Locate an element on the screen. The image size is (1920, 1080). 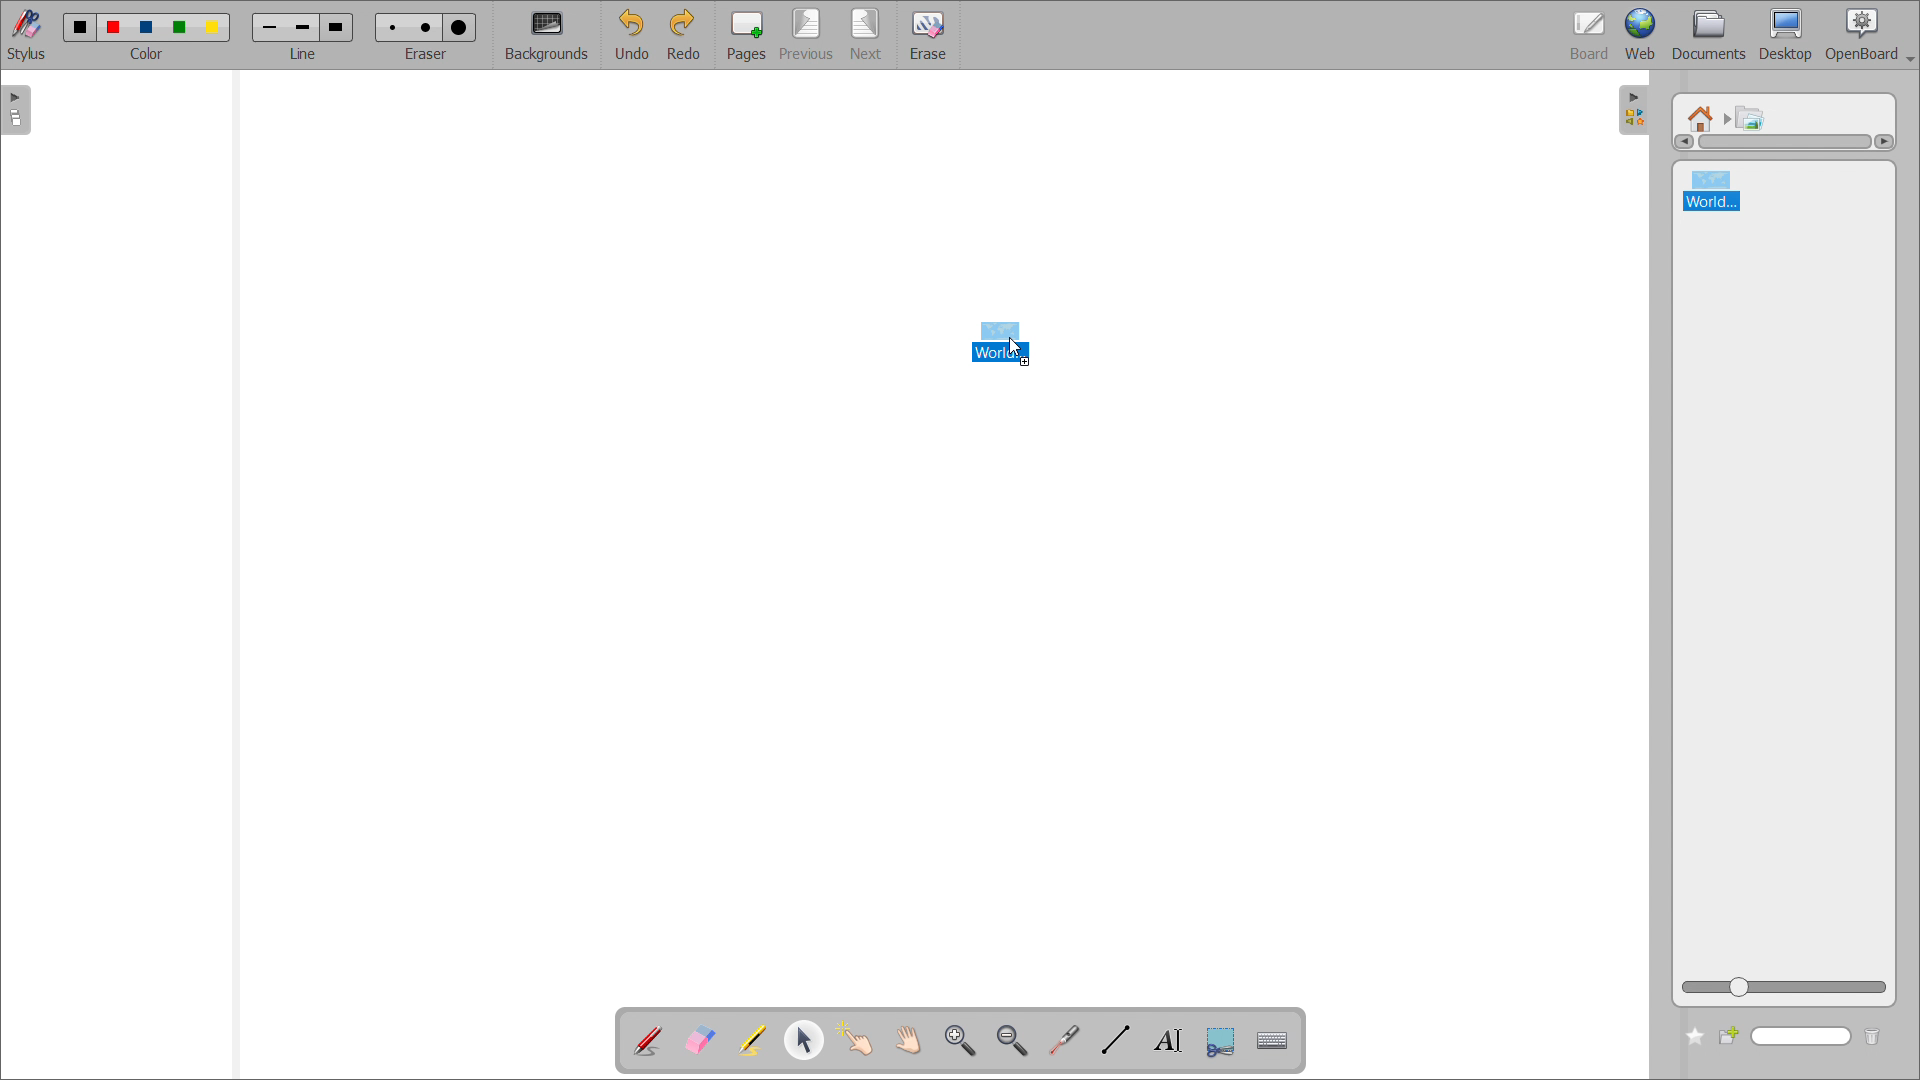
openboard settings is located at coordinates (1869, 35).